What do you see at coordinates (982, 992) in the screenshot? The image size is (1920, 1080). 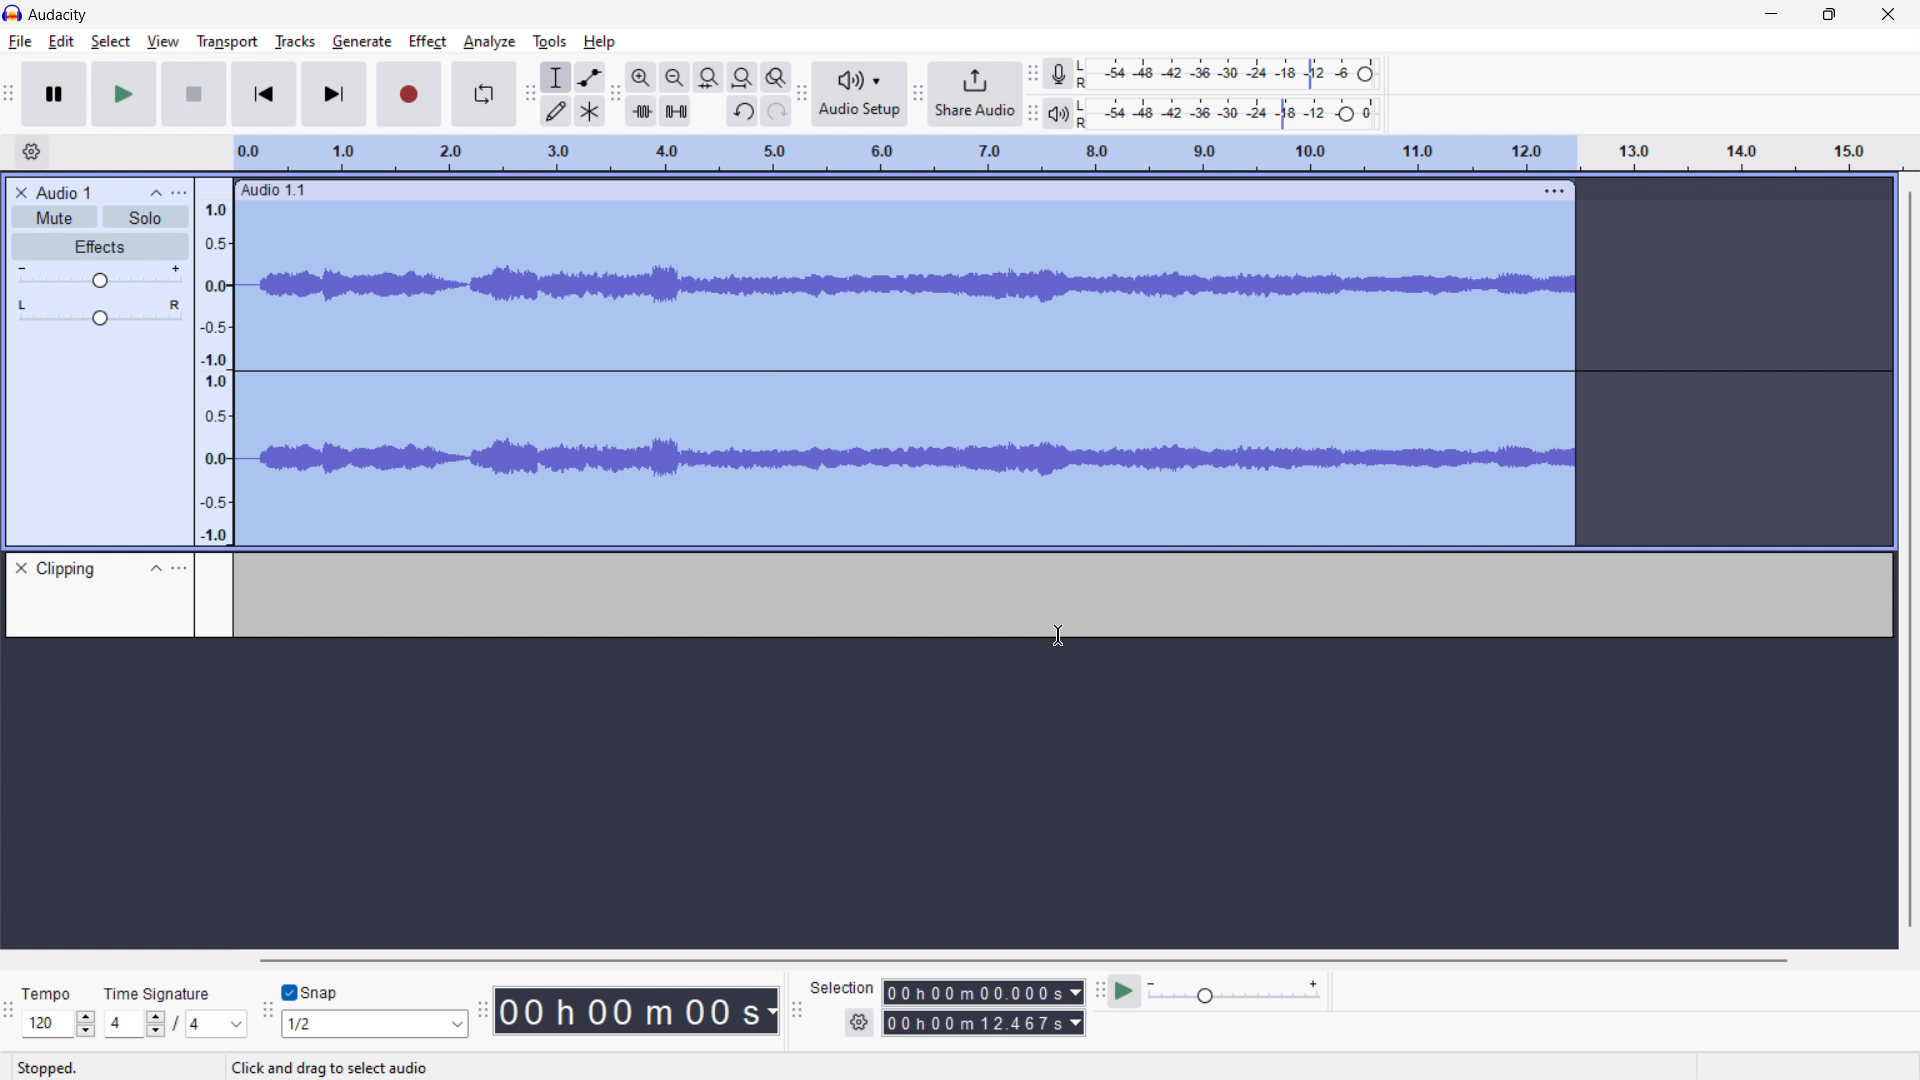 I see `start time` at bounding box center [982, 992].